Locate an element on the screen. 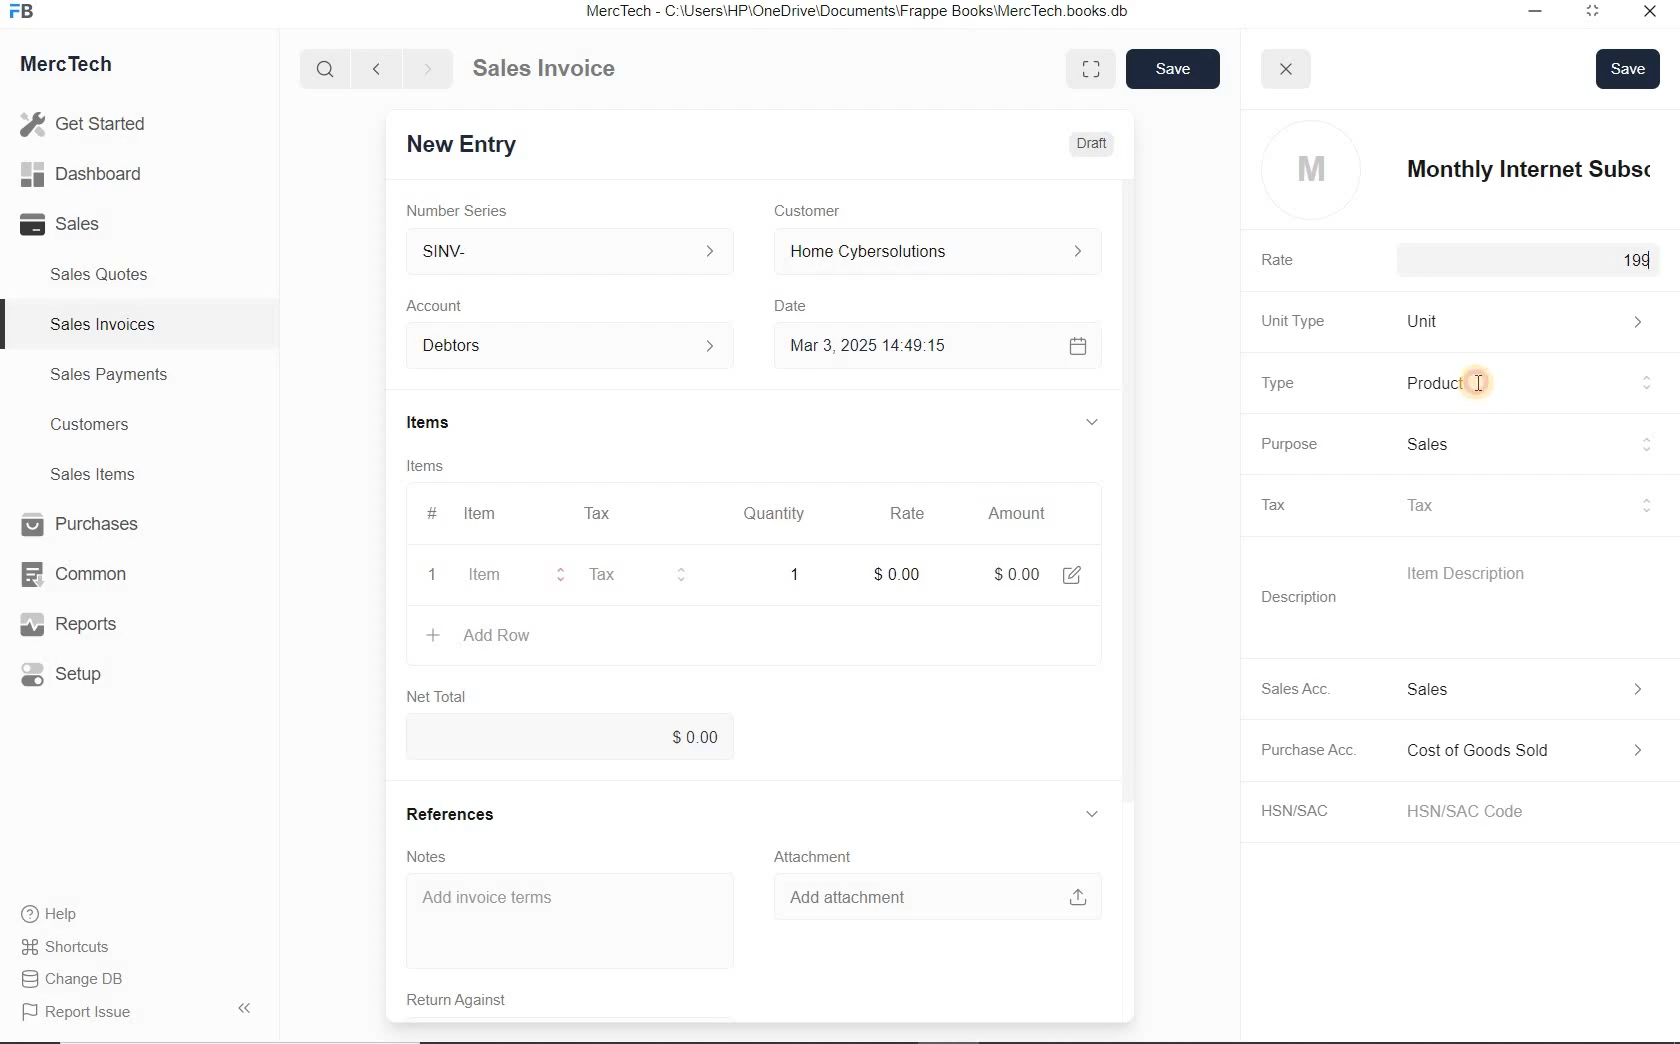  Change DB is located at coordinates (75, 979).